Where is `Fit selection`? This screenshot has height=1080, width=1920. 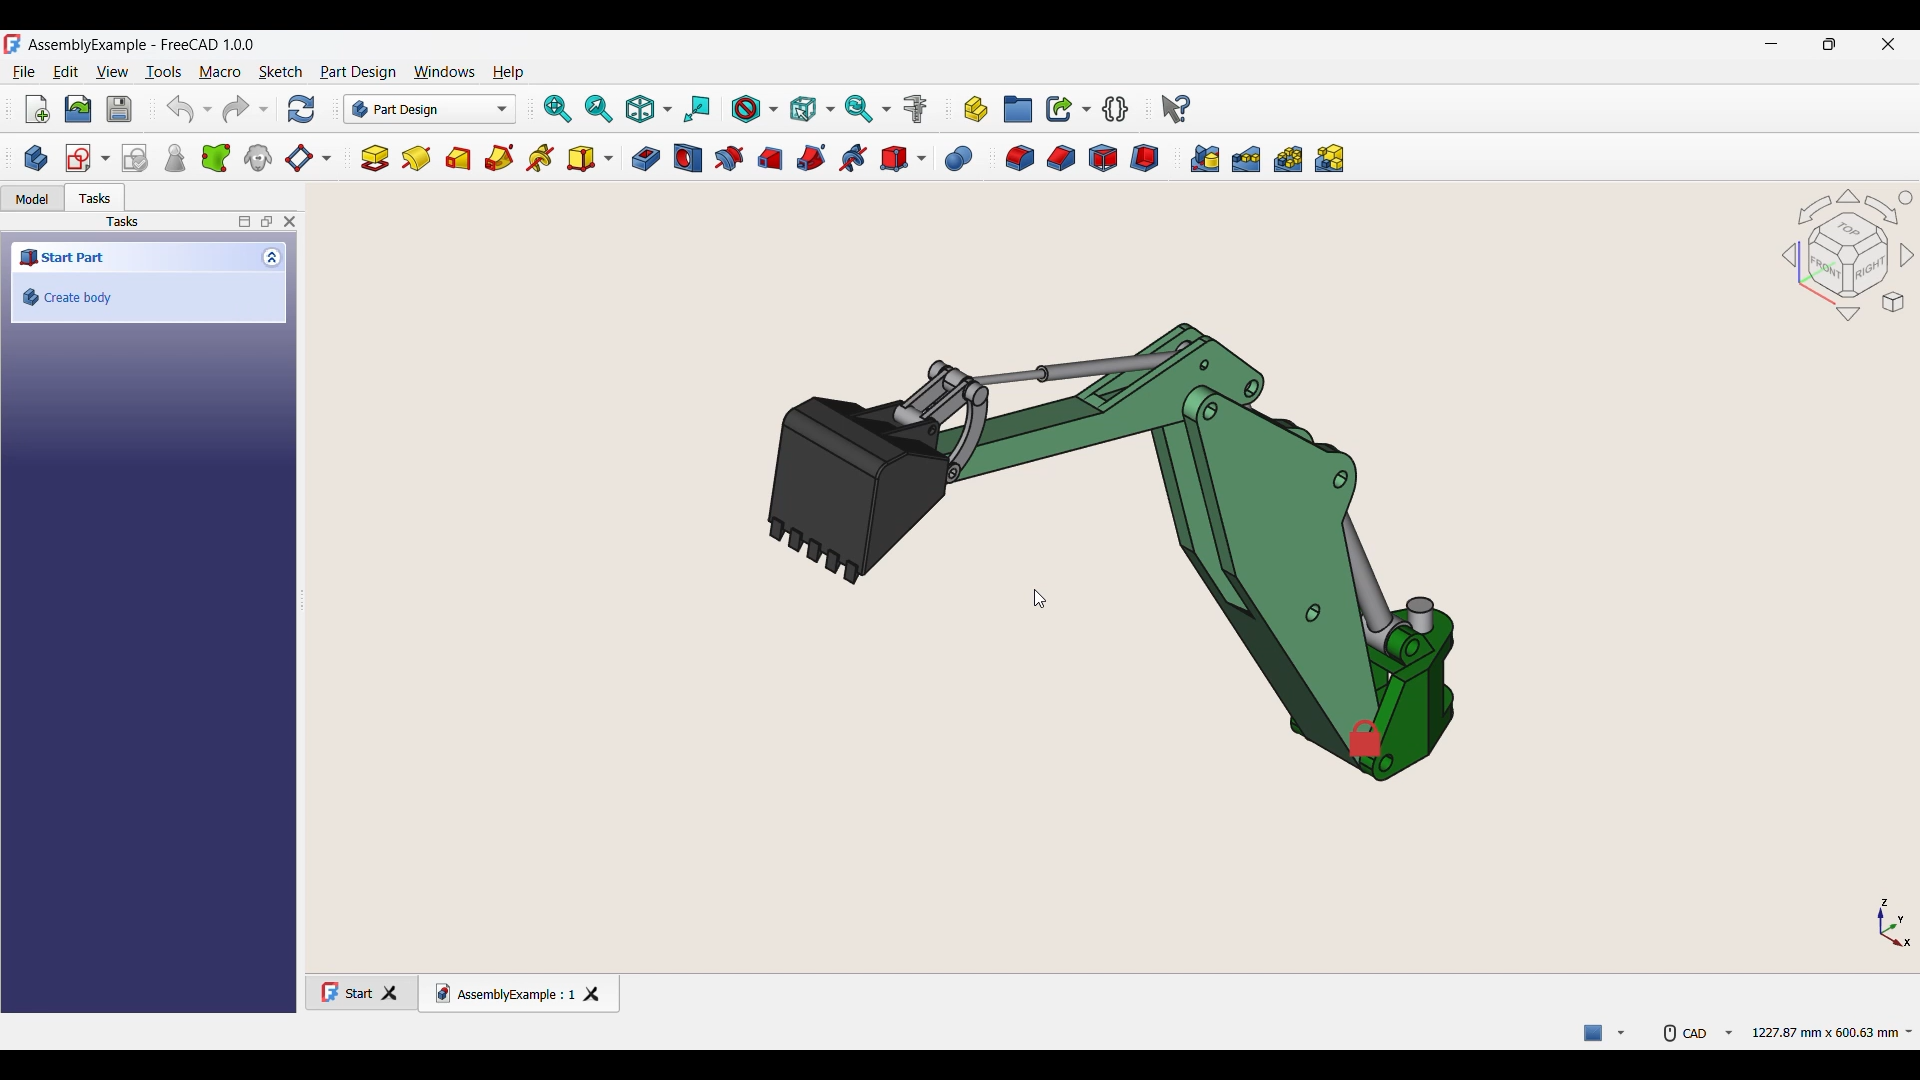
Fit selection is located at coordinates (600, 109).